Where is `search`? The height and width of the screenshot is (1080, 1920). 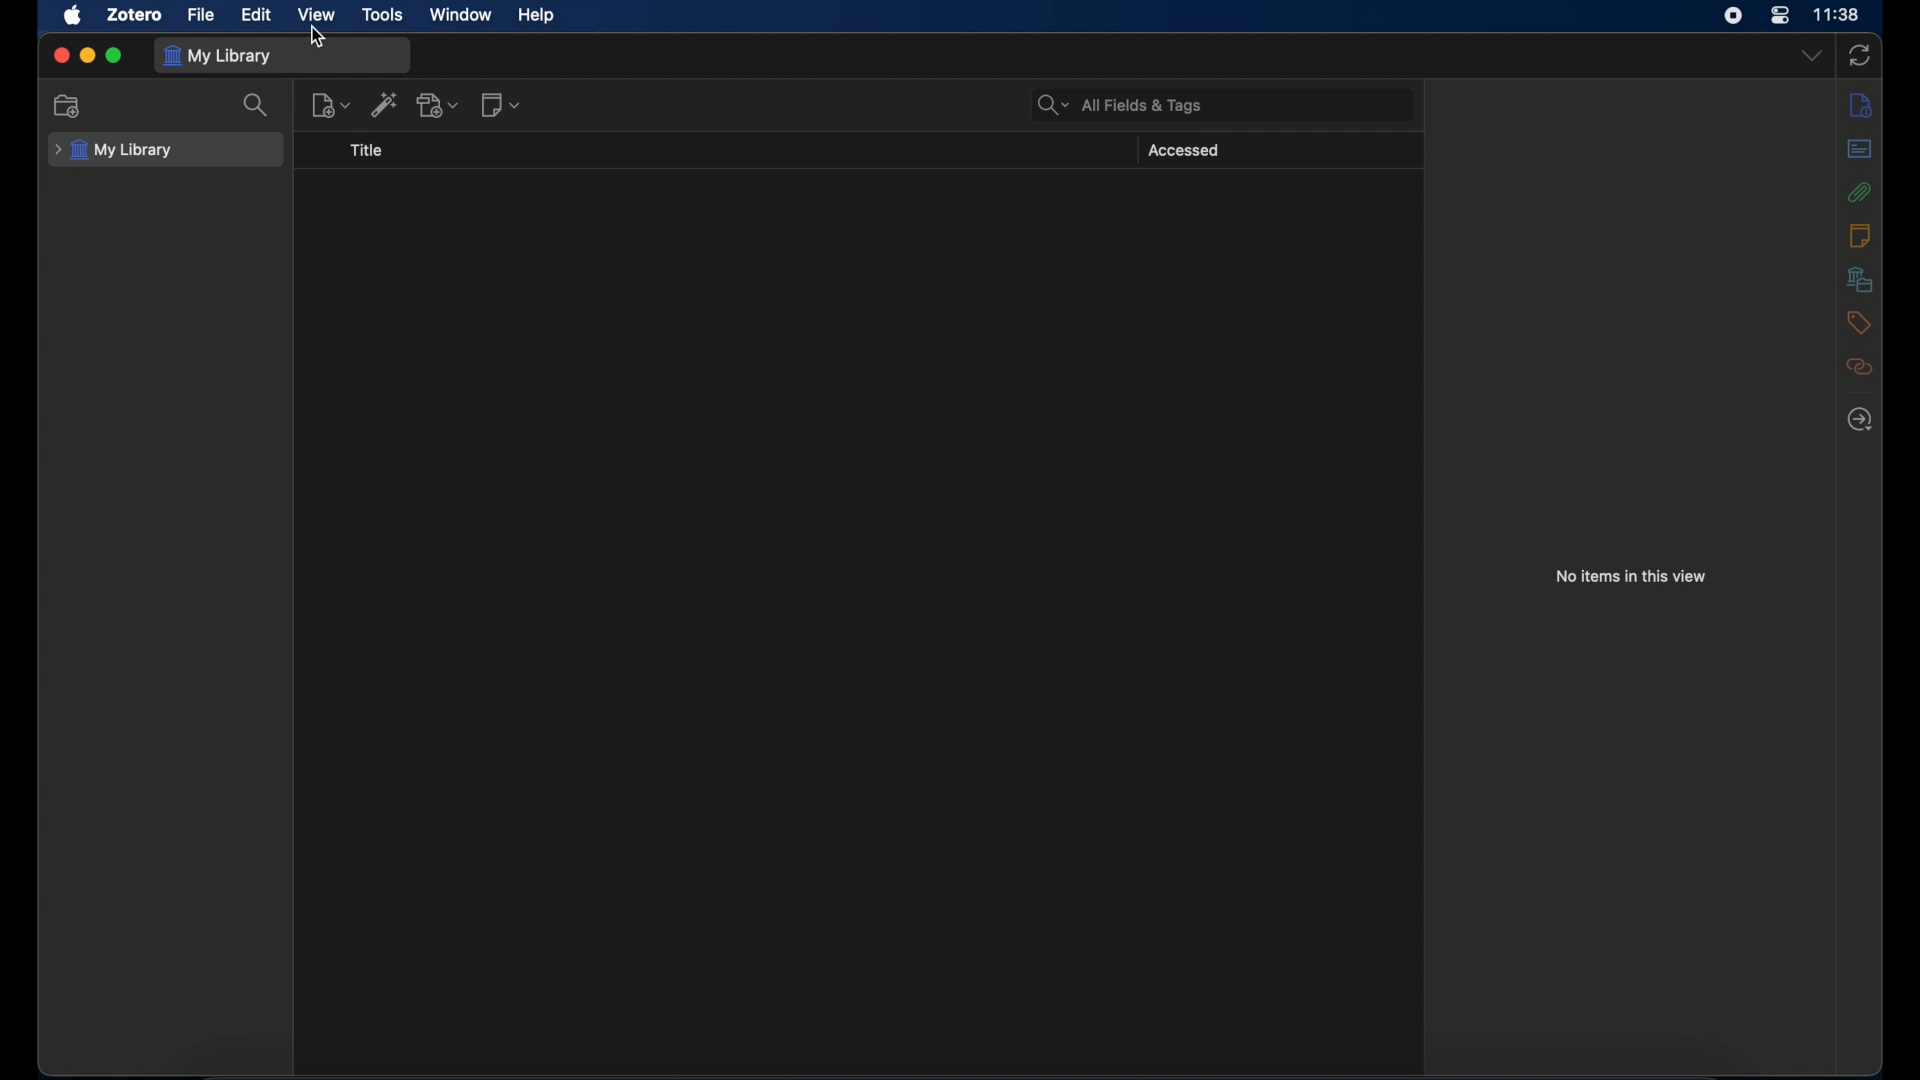 search is located at coordinates (256, 104).